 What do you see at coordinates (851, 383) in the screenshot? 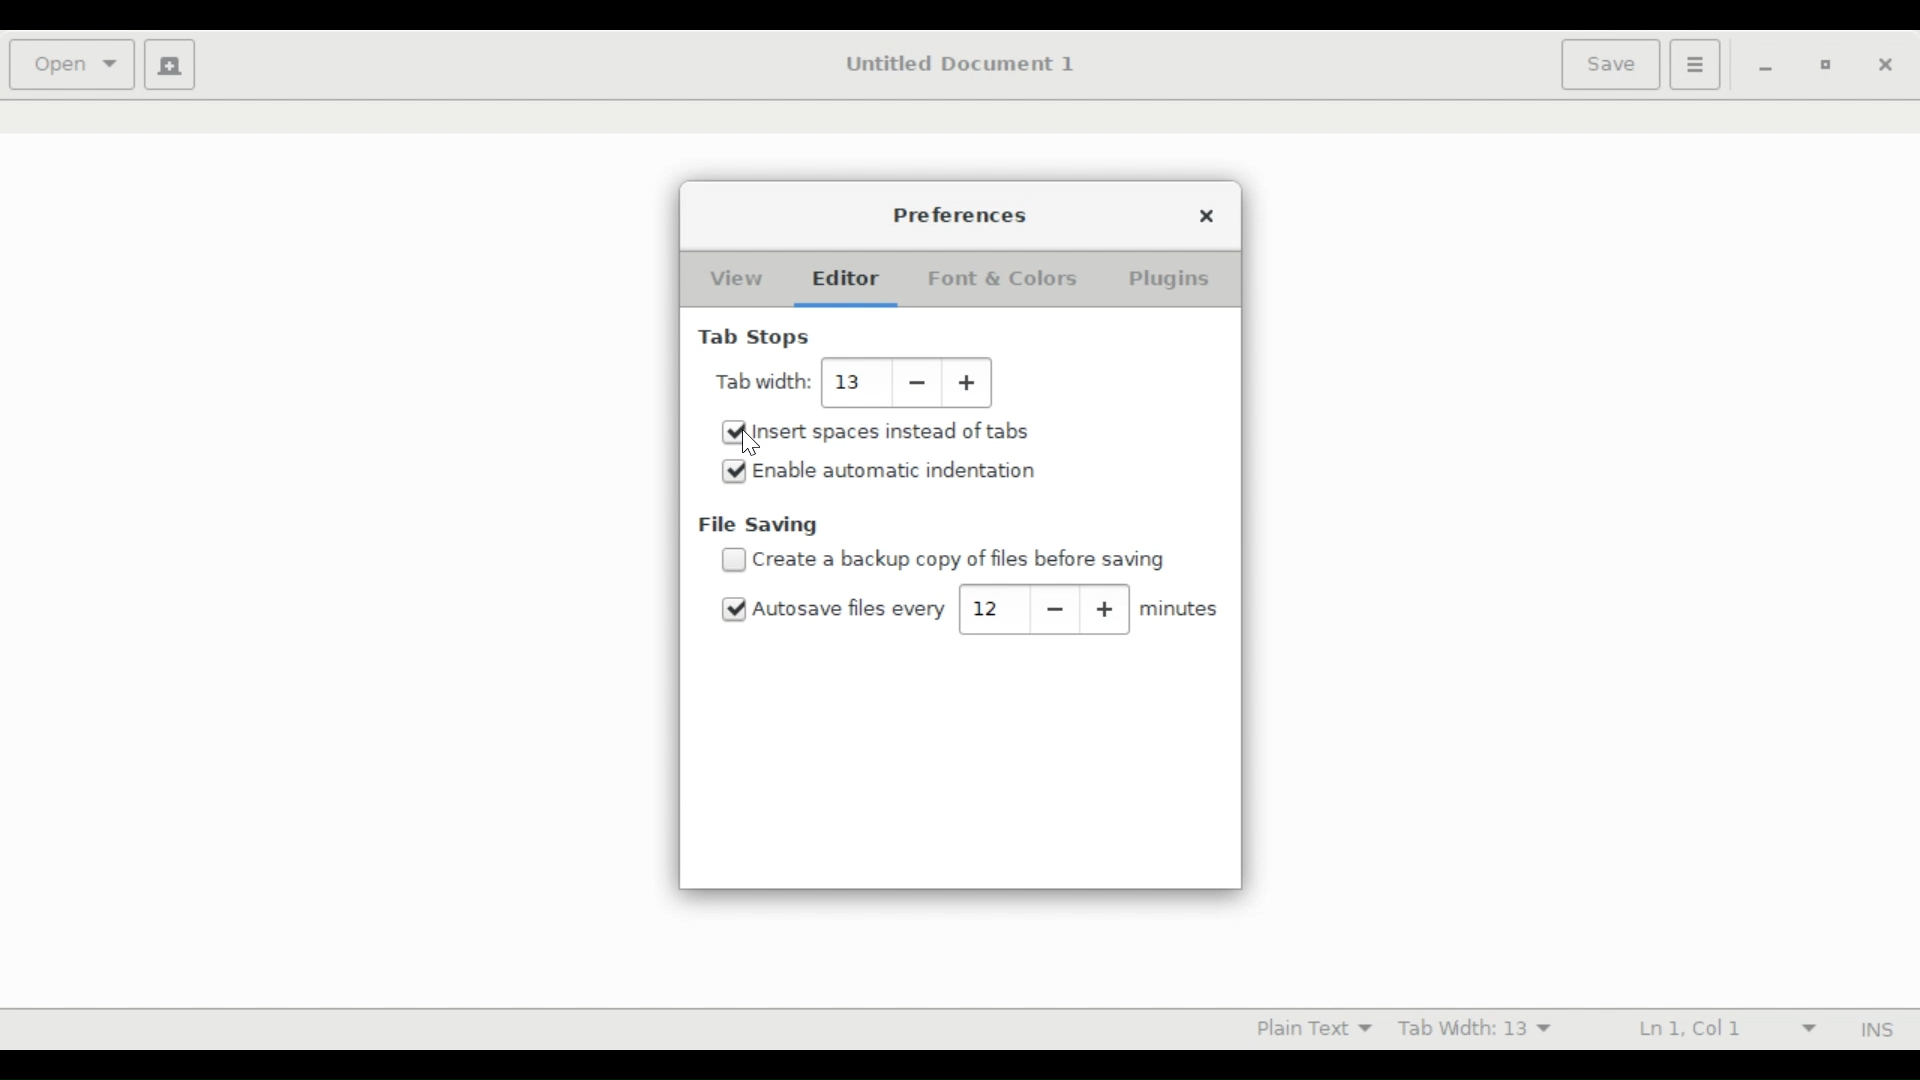
I see `13` at bounding box center [851, 383].